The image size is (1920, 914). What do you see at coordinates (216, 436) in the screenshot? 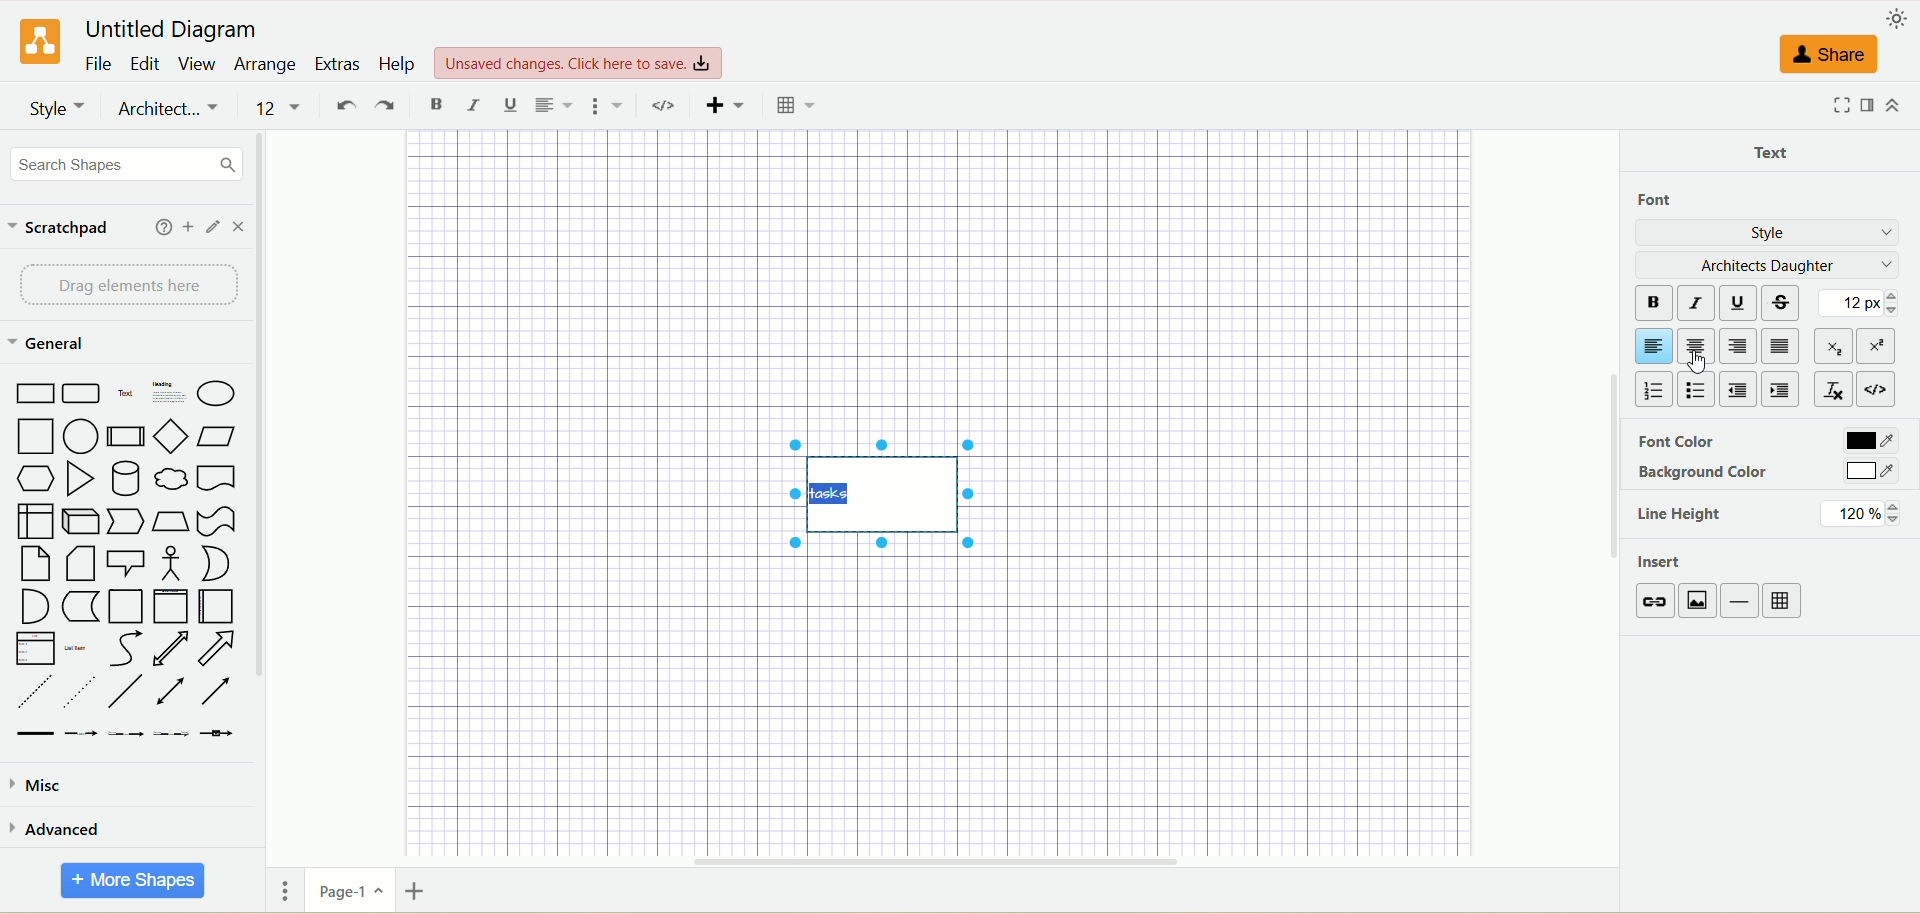
I see `Parallelogram` at bounding box center [216, 436].